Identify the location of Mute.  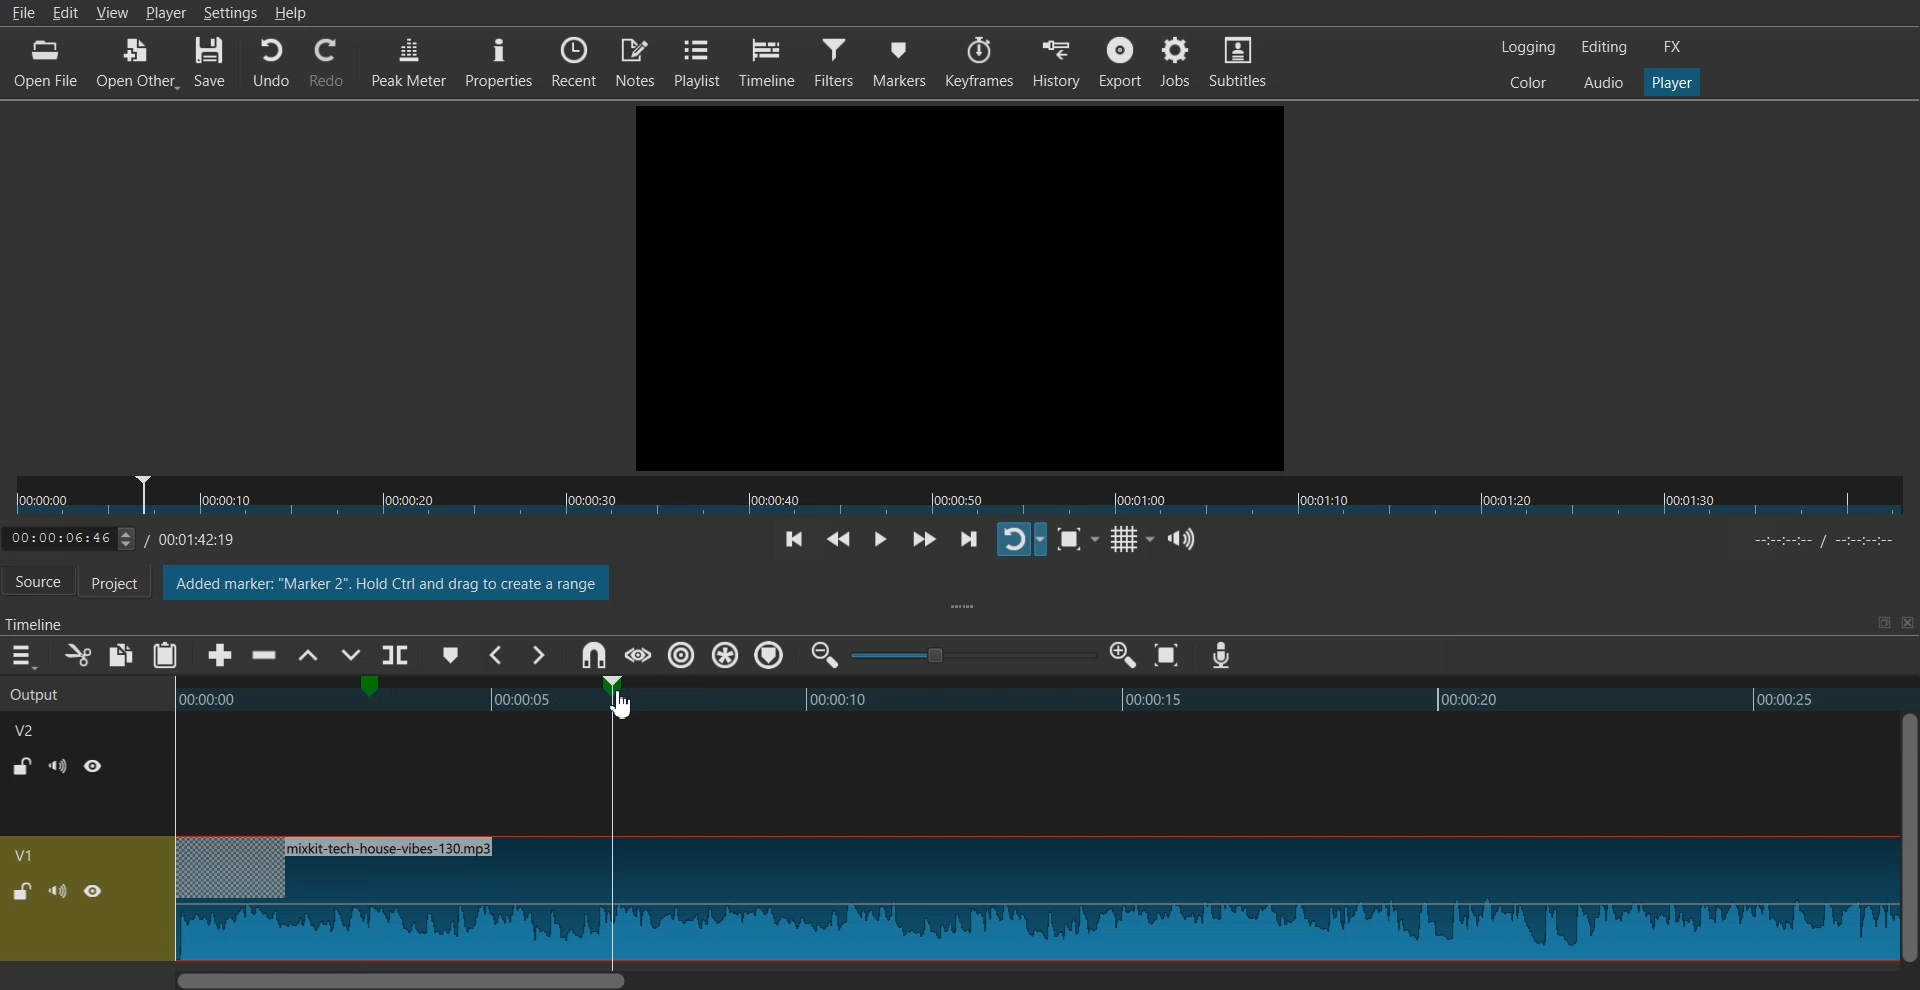
(58, 766).